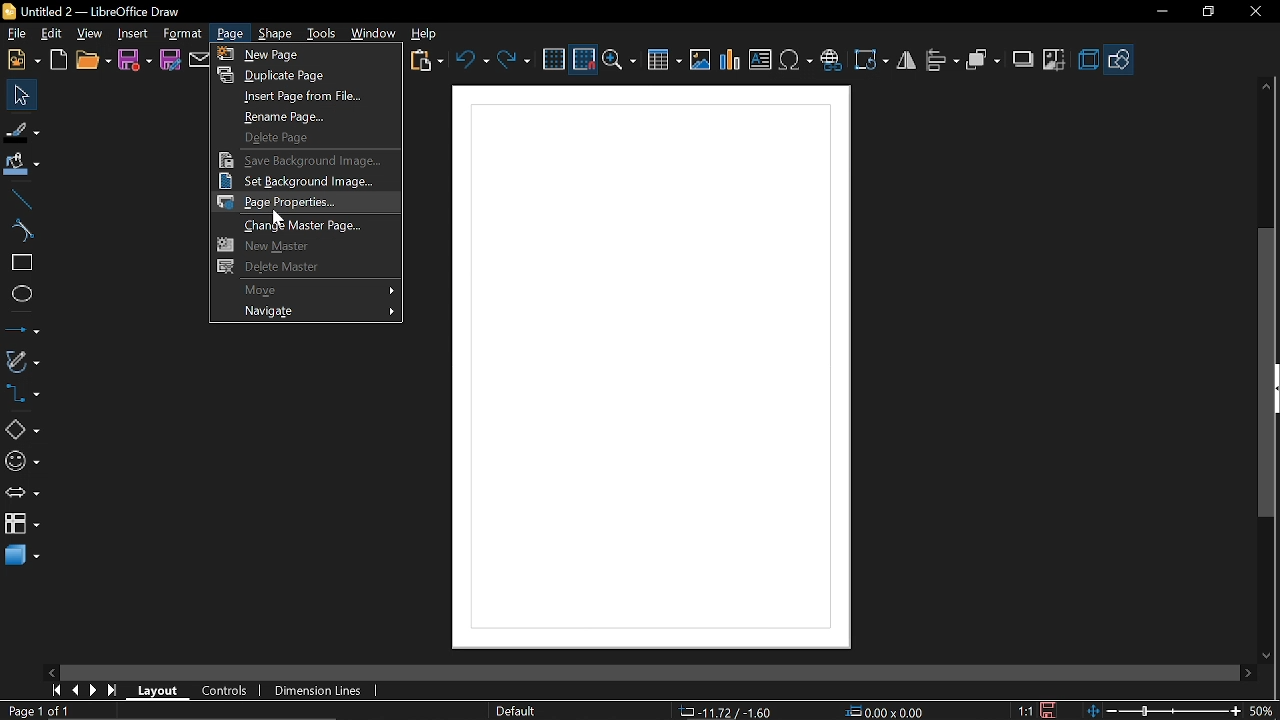 The width and height of the screenshot is (1280, 720). I want to click on Untitled 2 - LibreOffice Draw, so click(101, 10).